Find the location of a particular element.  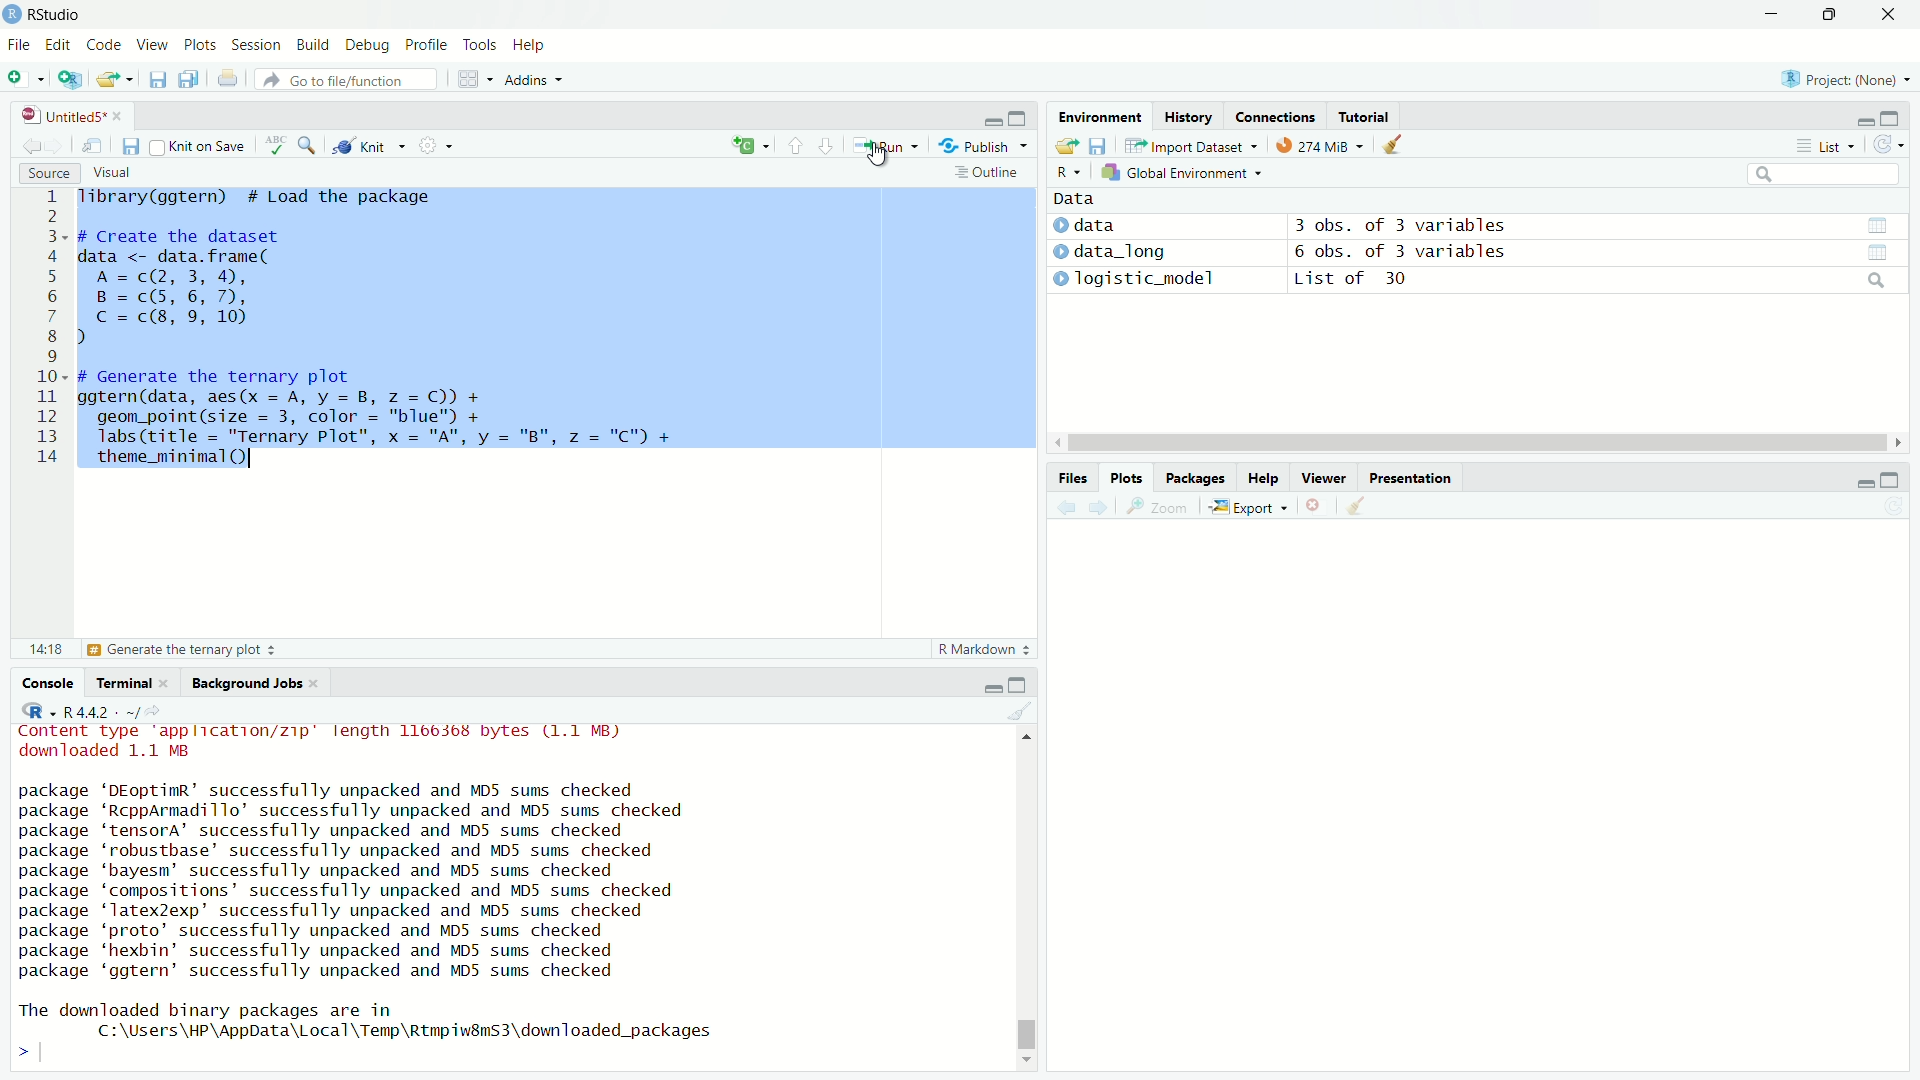

back is located at coordinates (28, 143).